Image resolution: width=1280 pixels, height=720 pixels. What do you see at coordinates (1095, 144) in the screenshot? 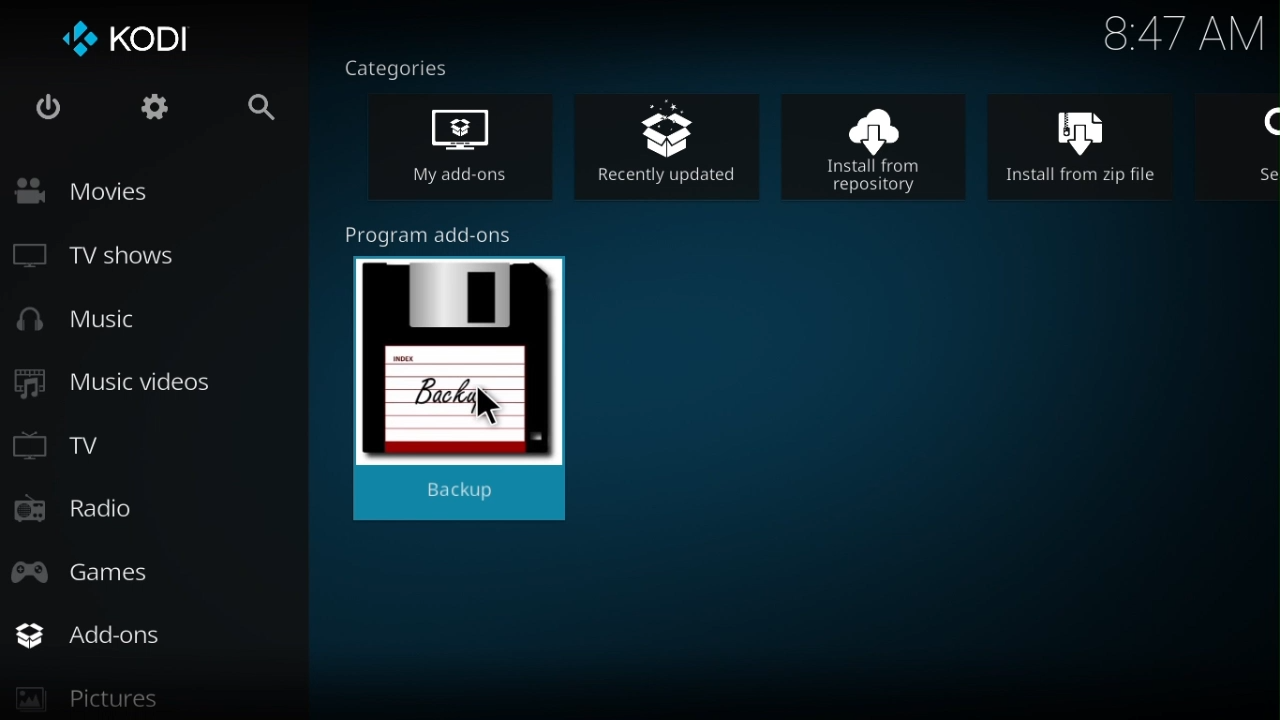
I see `Install from zip file` at bounding box center [1095, 144].